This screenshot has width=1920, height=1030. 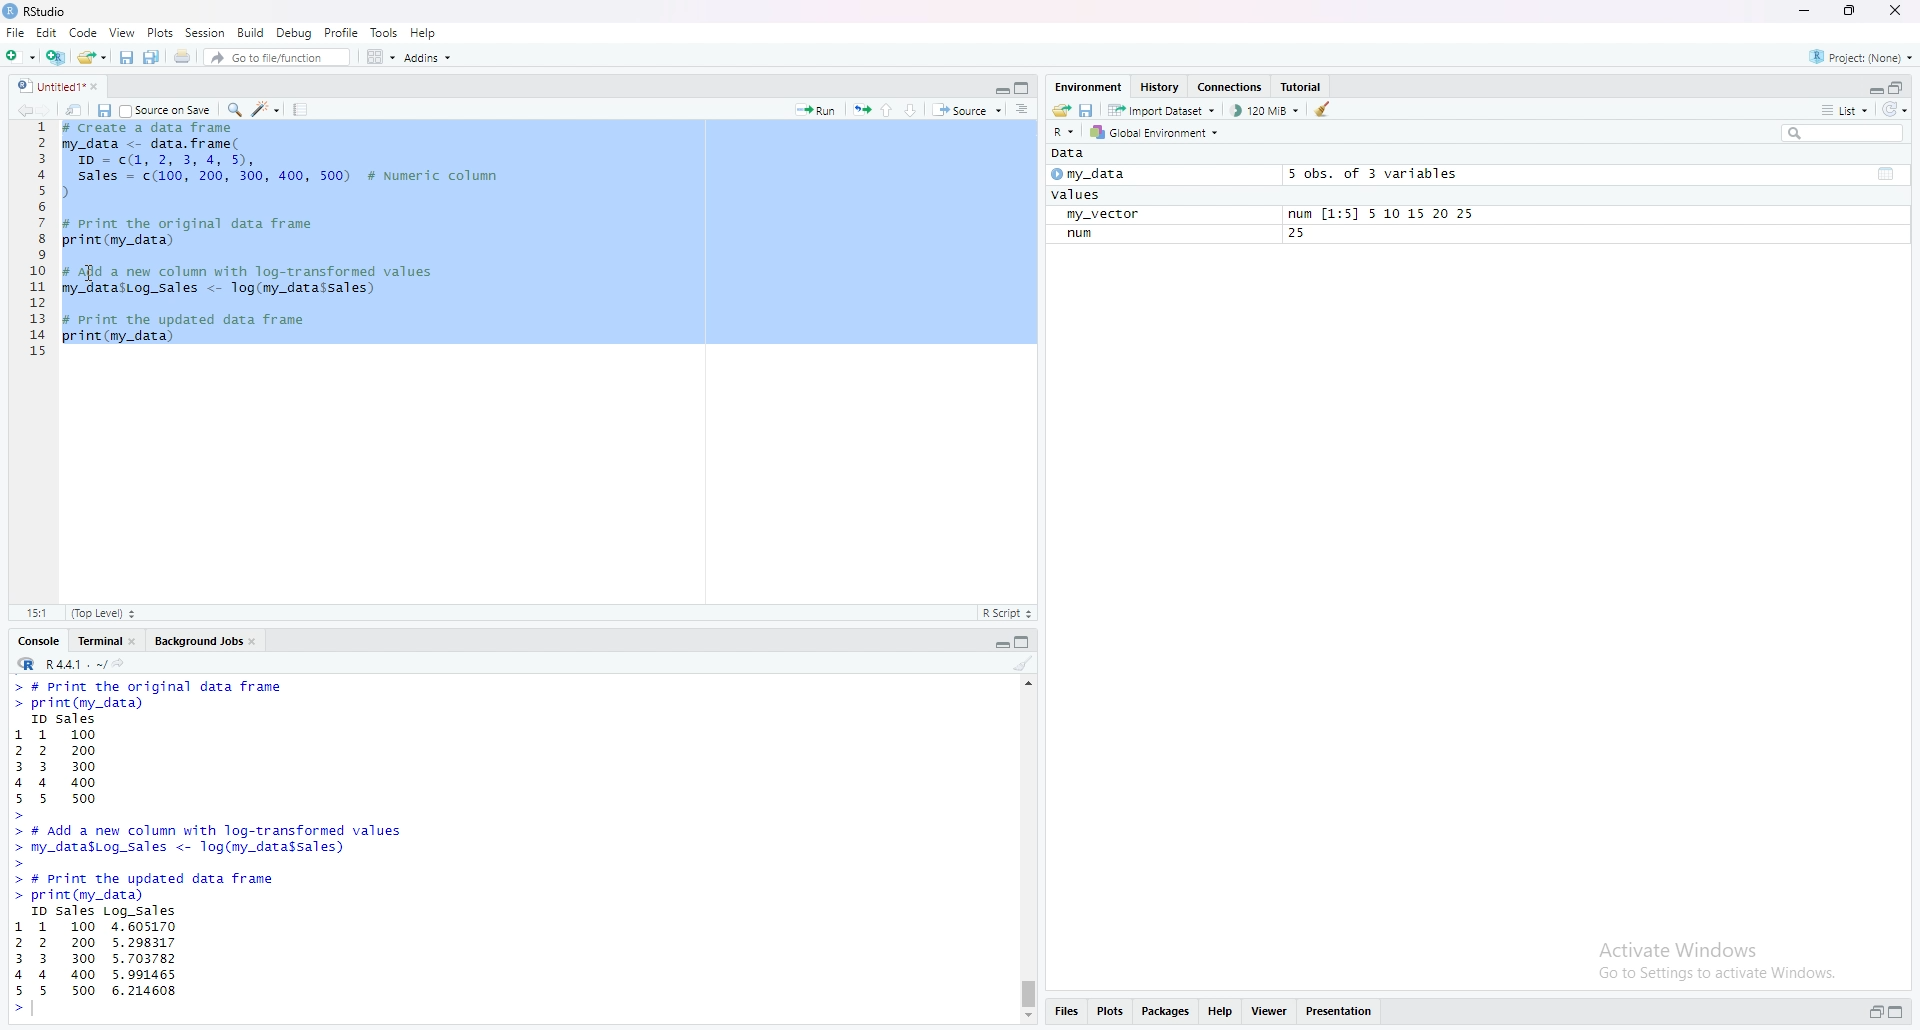 What do you see at coordinates (815, 107) in the screenshot?
I see `run the current line or selection` at bounding box center [815, 107].